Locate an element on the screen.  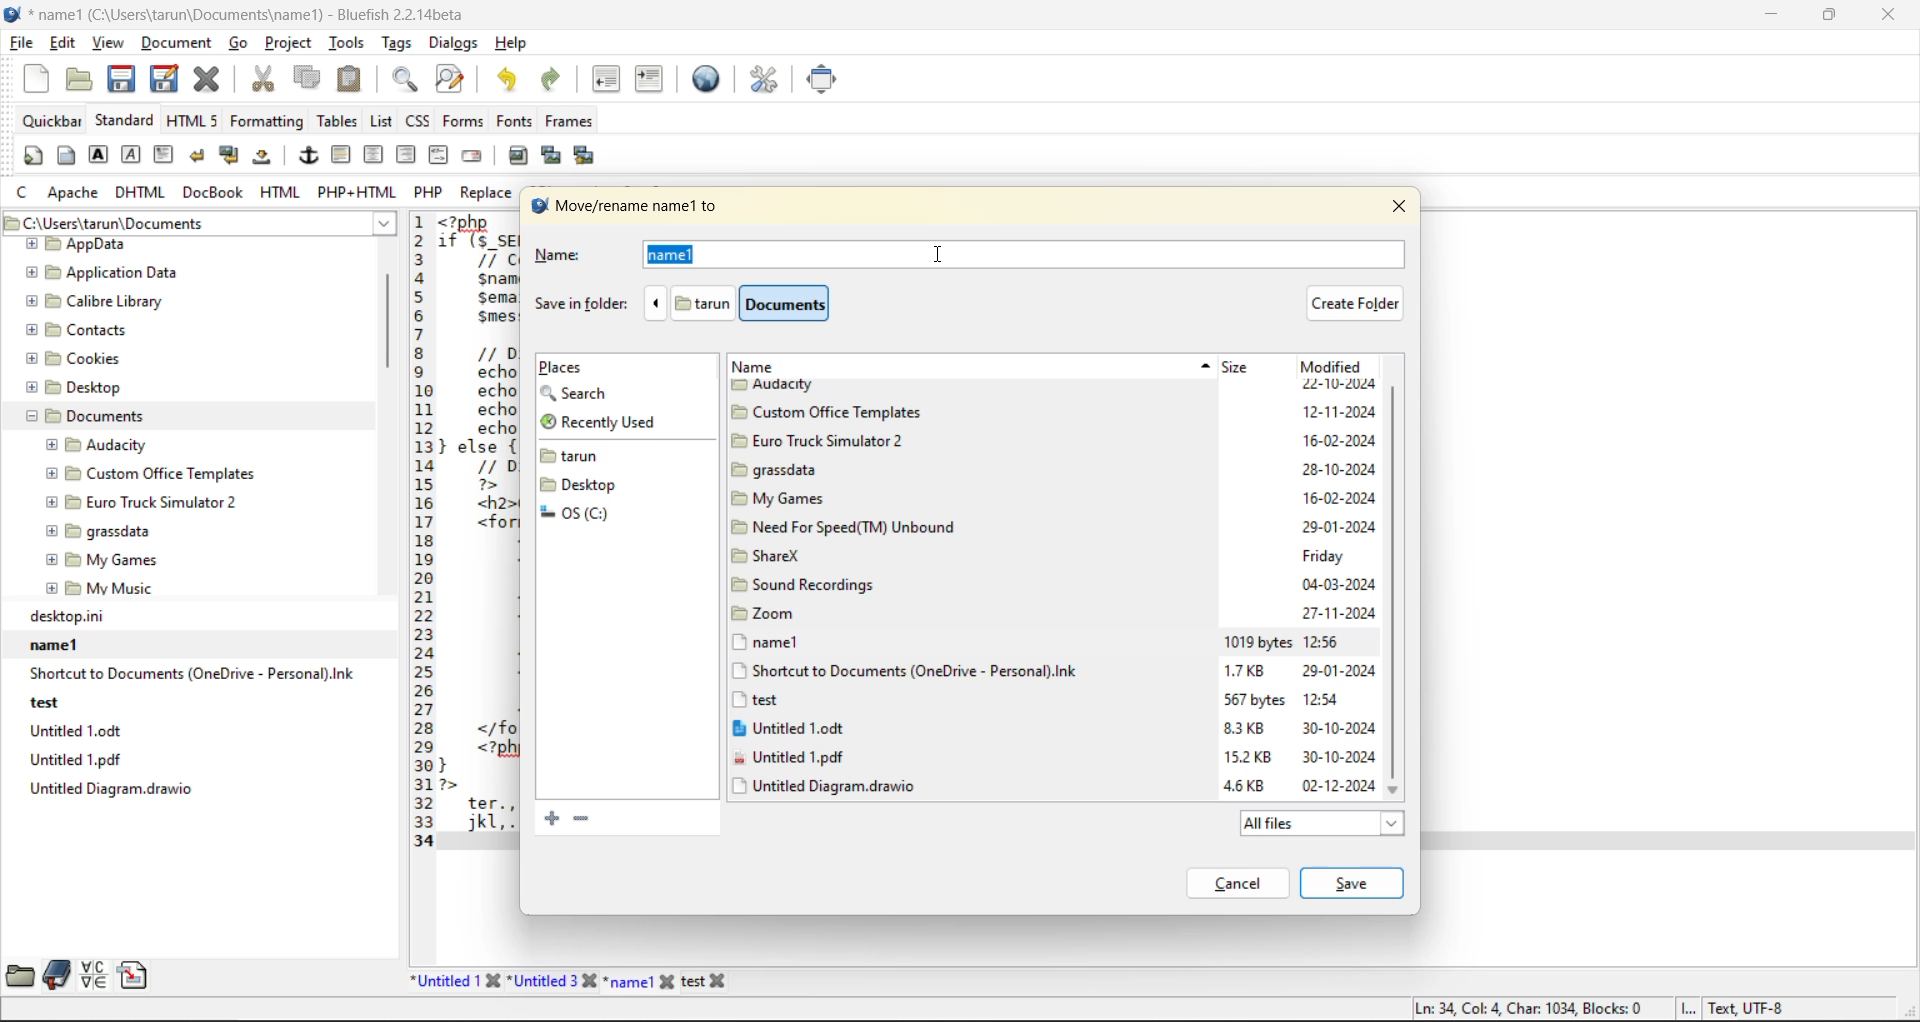
modified date is located at coordinates (1345, 592).